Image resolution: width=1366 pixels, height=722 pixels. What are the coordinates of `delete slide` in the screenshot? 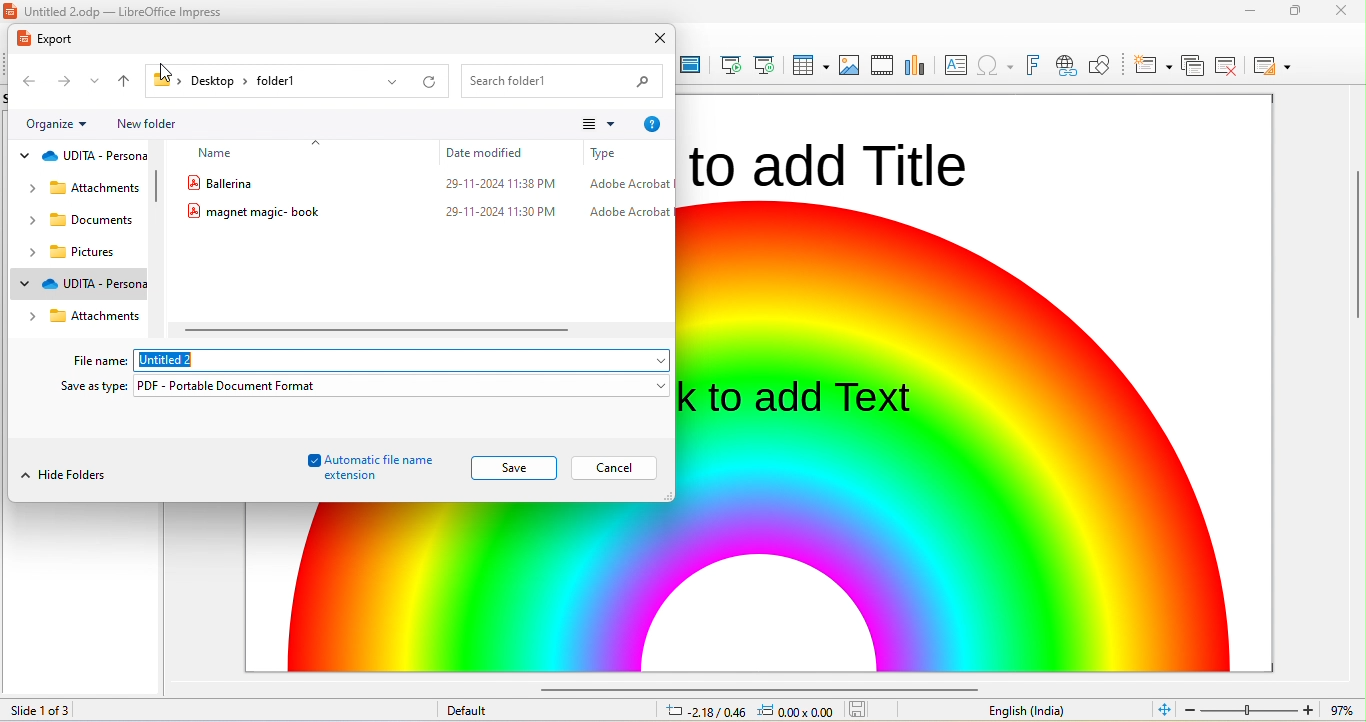 It's located at (1227, 65).